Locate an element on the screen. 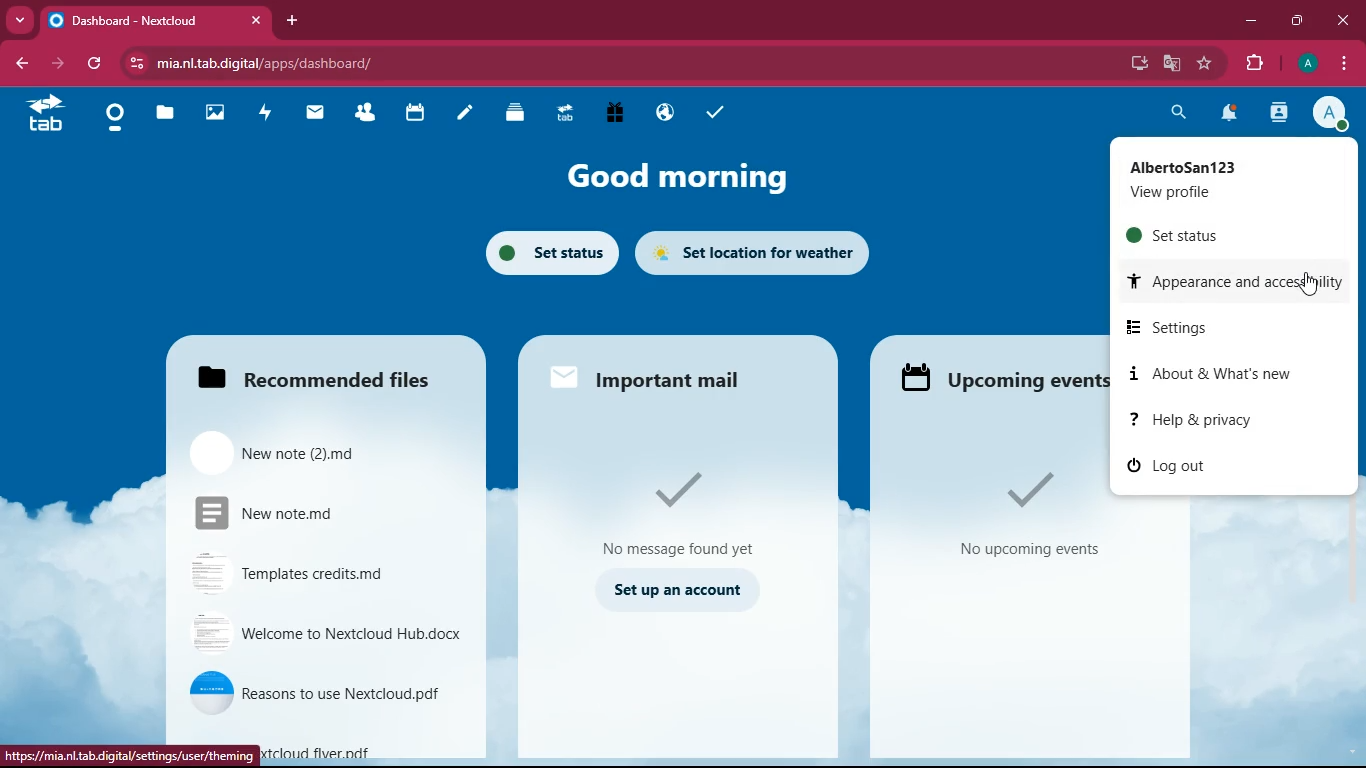 This screenshot has height=768, width=1366. tab is located at coordinates (561, 116).